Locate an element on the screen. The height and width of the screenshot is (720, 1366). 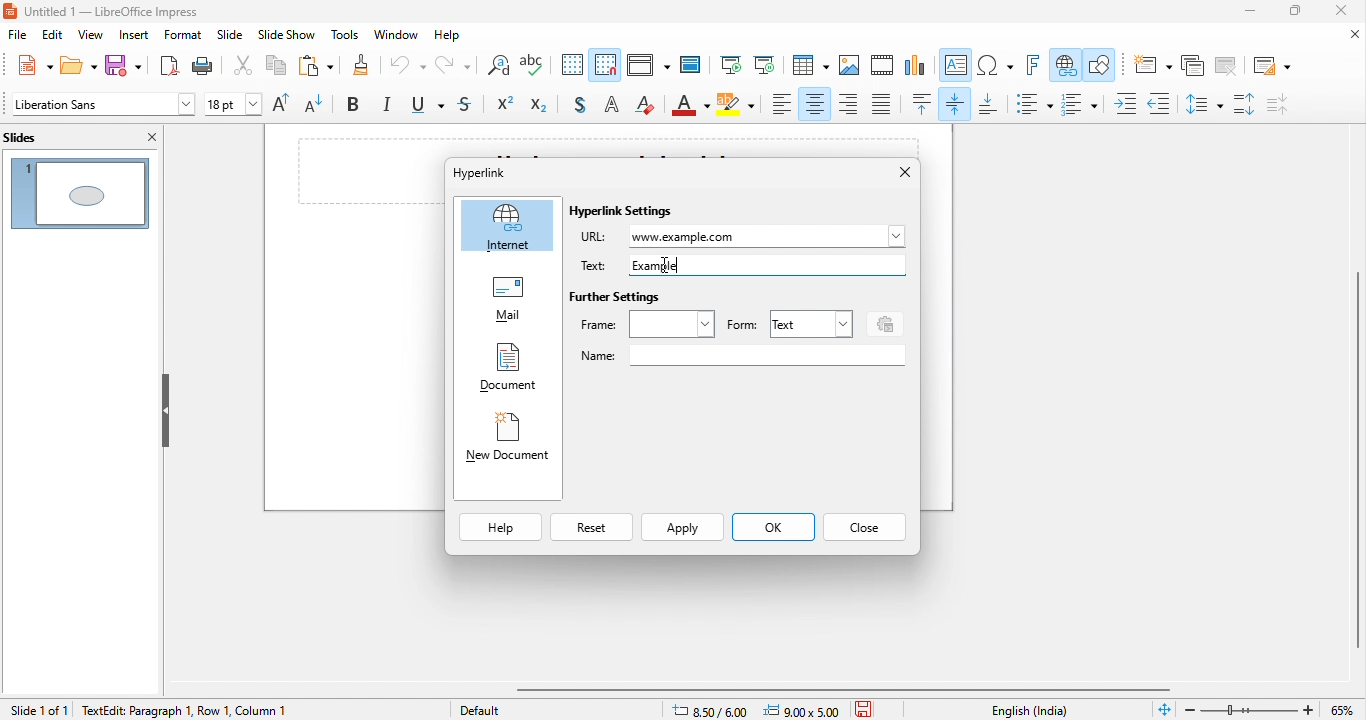
toggle unordered list is located at coordinates (1033, 104).